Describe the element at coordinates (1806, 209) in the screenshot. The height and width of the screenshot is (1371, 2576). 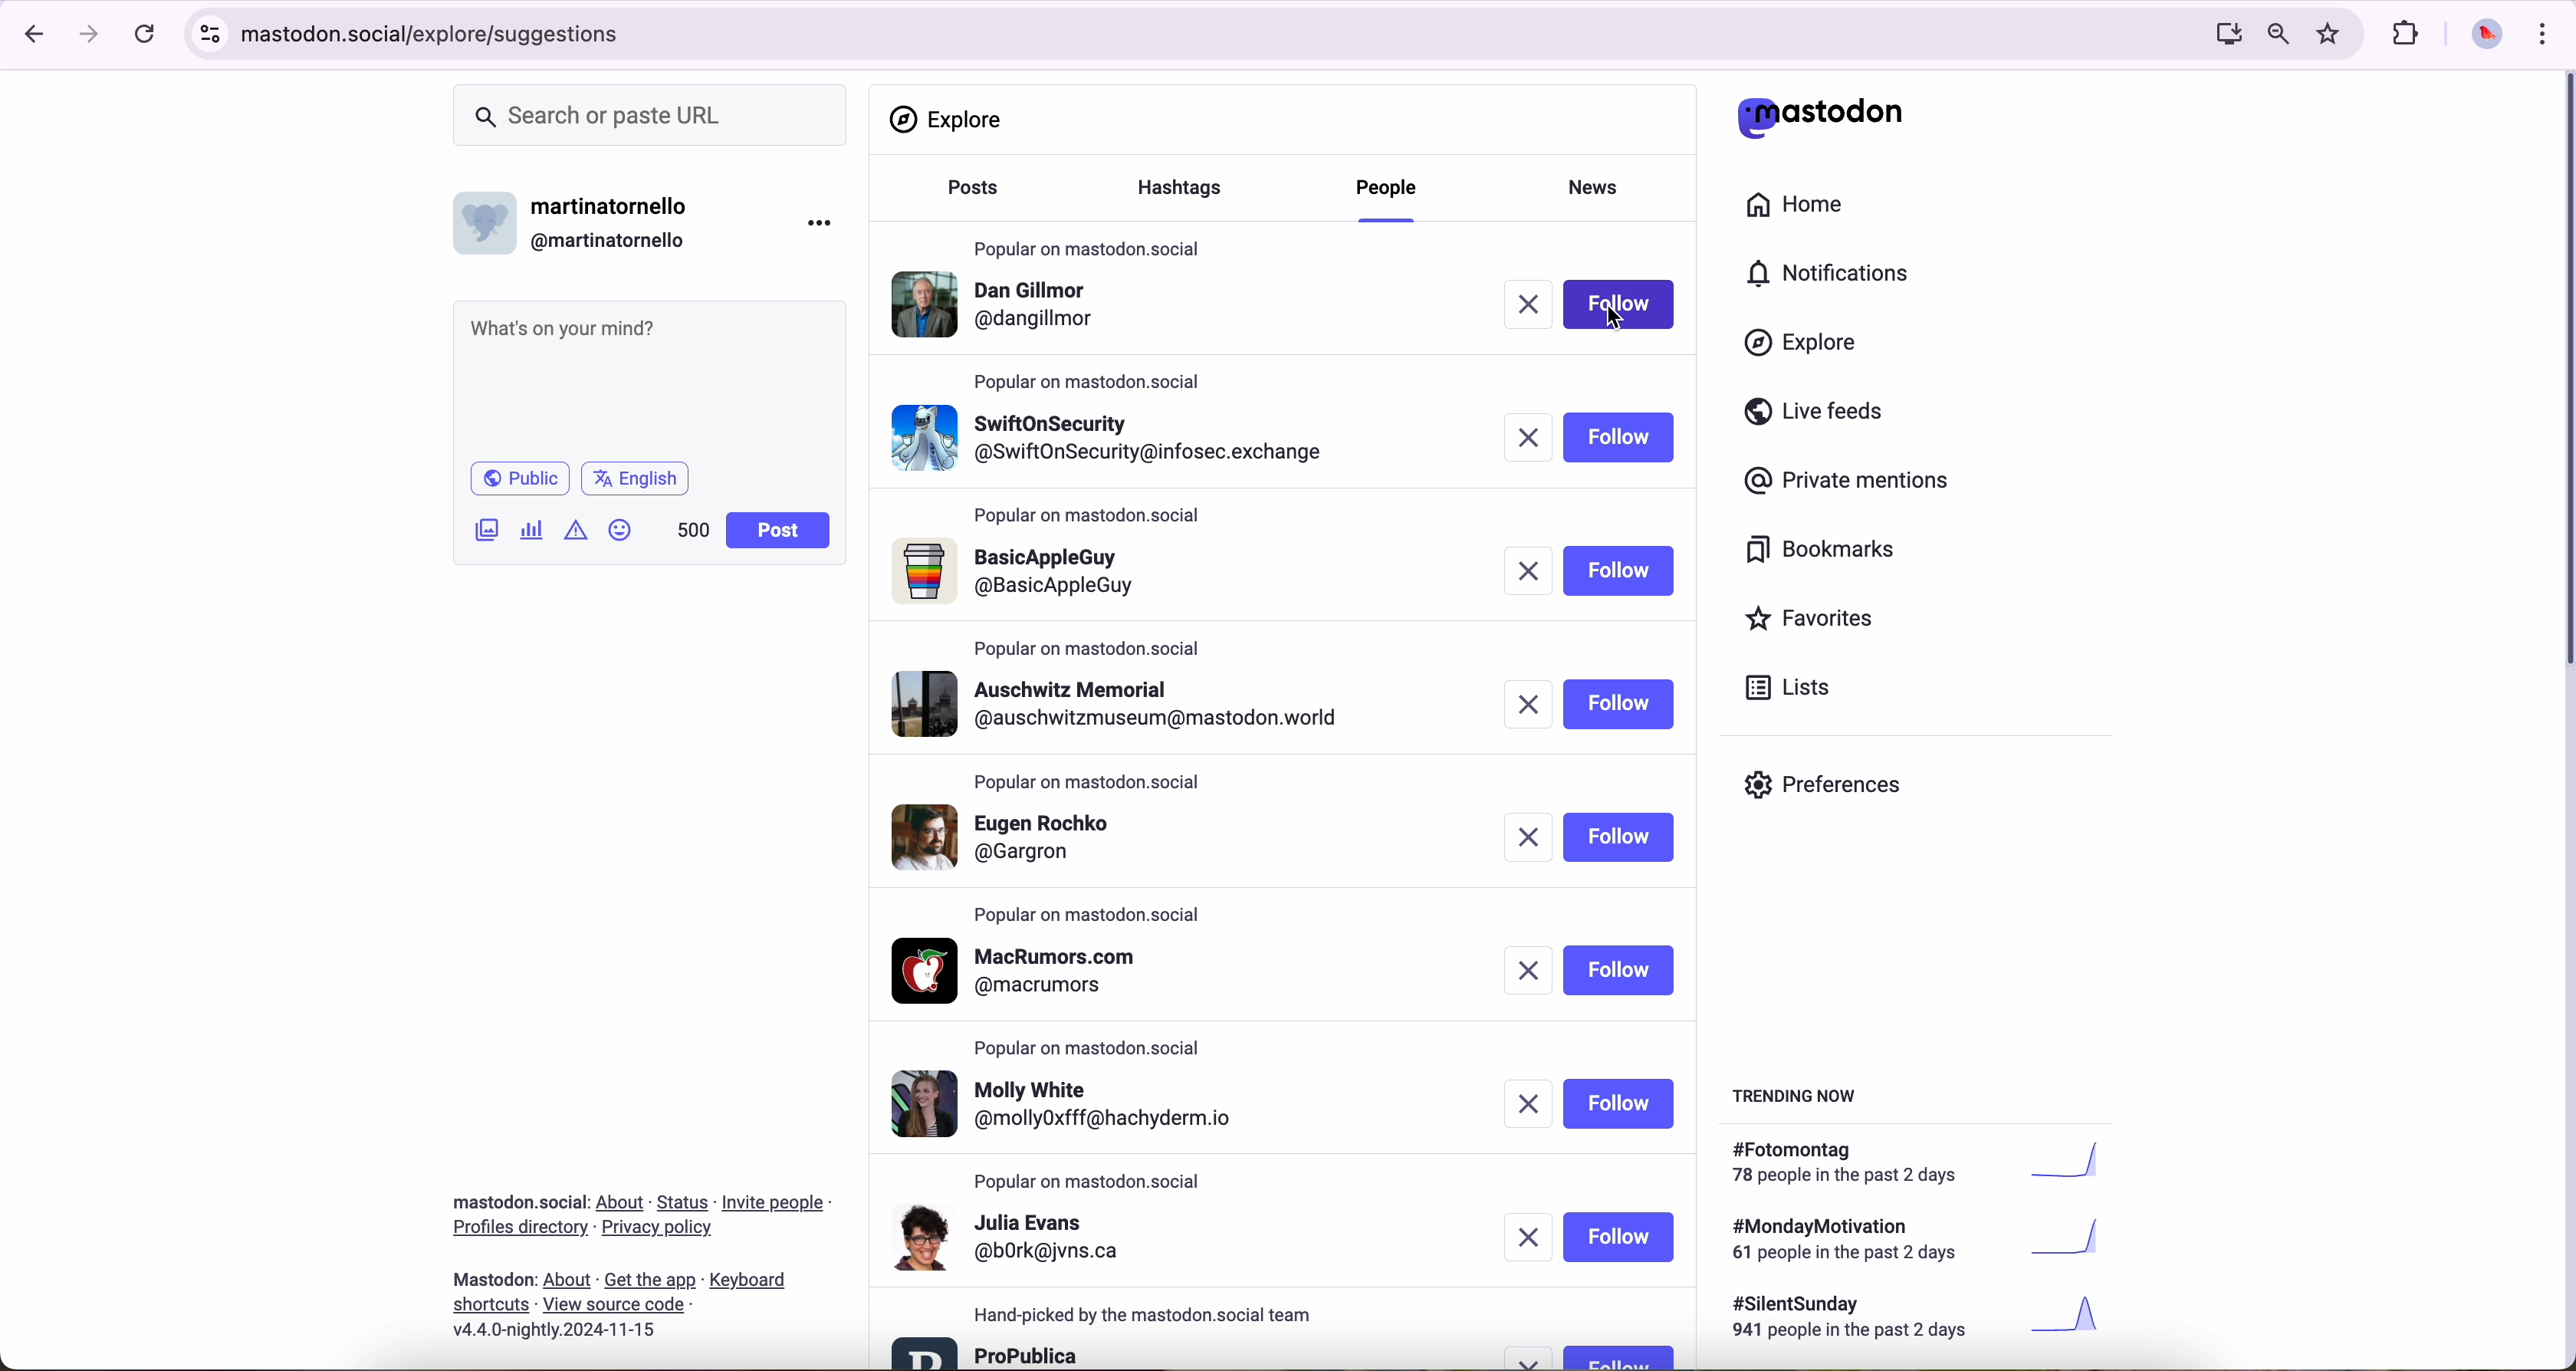
I see `home` at that location.